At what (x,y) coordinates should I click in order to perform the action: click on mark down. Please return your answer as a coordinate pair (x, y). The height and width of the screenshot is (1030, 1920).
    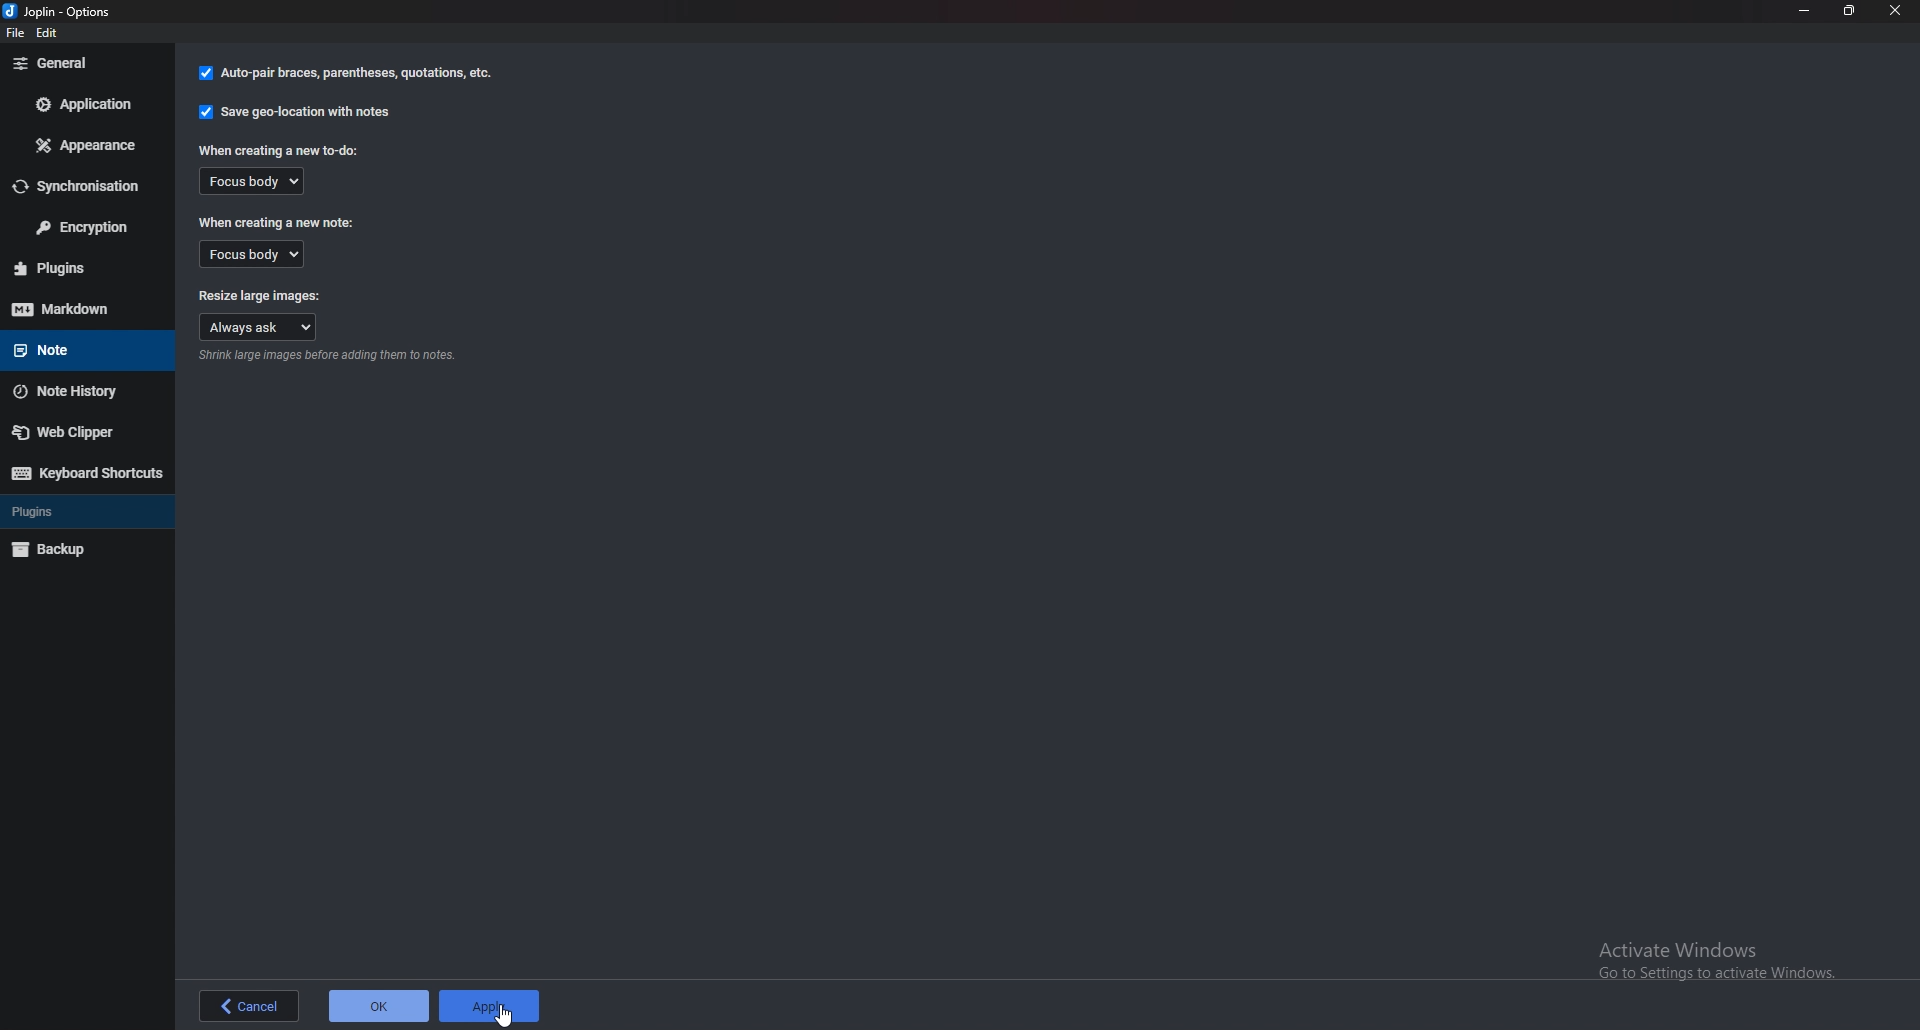
    Looking at the image, I should click on (82, 309).